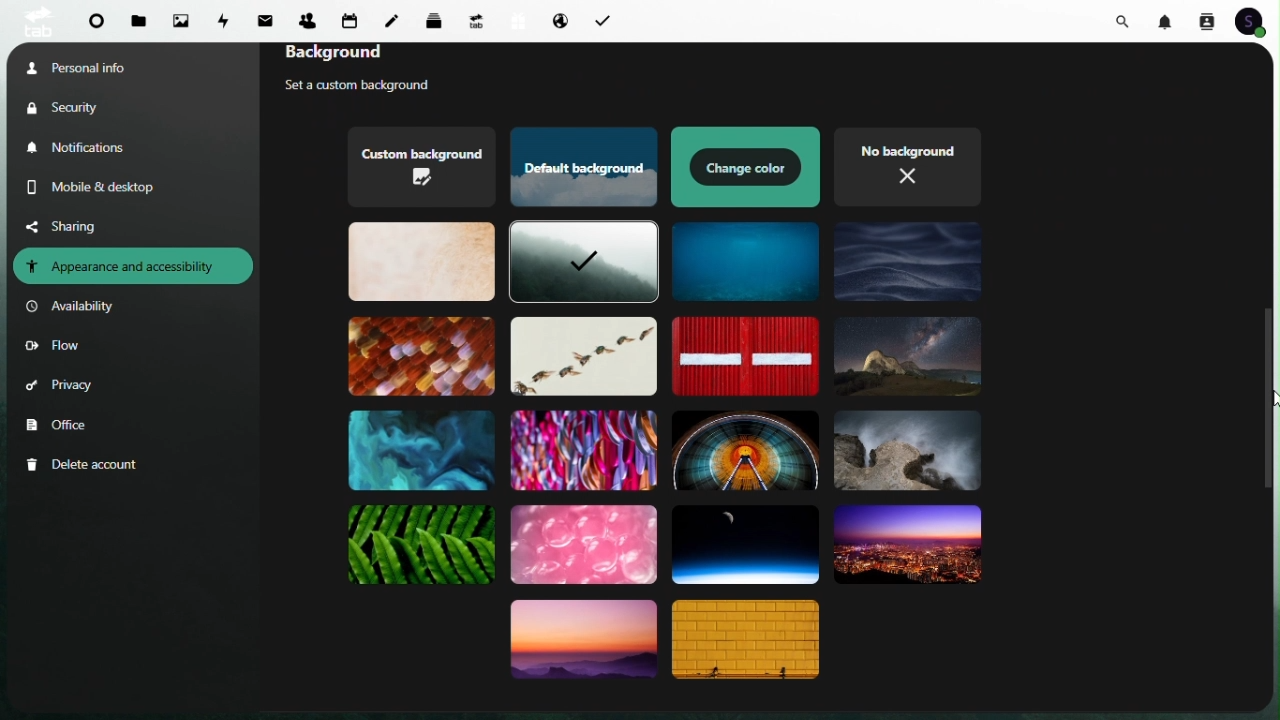  Describe the element at coordinates (75, 307) in the screenshot. I see `availability` at that location.